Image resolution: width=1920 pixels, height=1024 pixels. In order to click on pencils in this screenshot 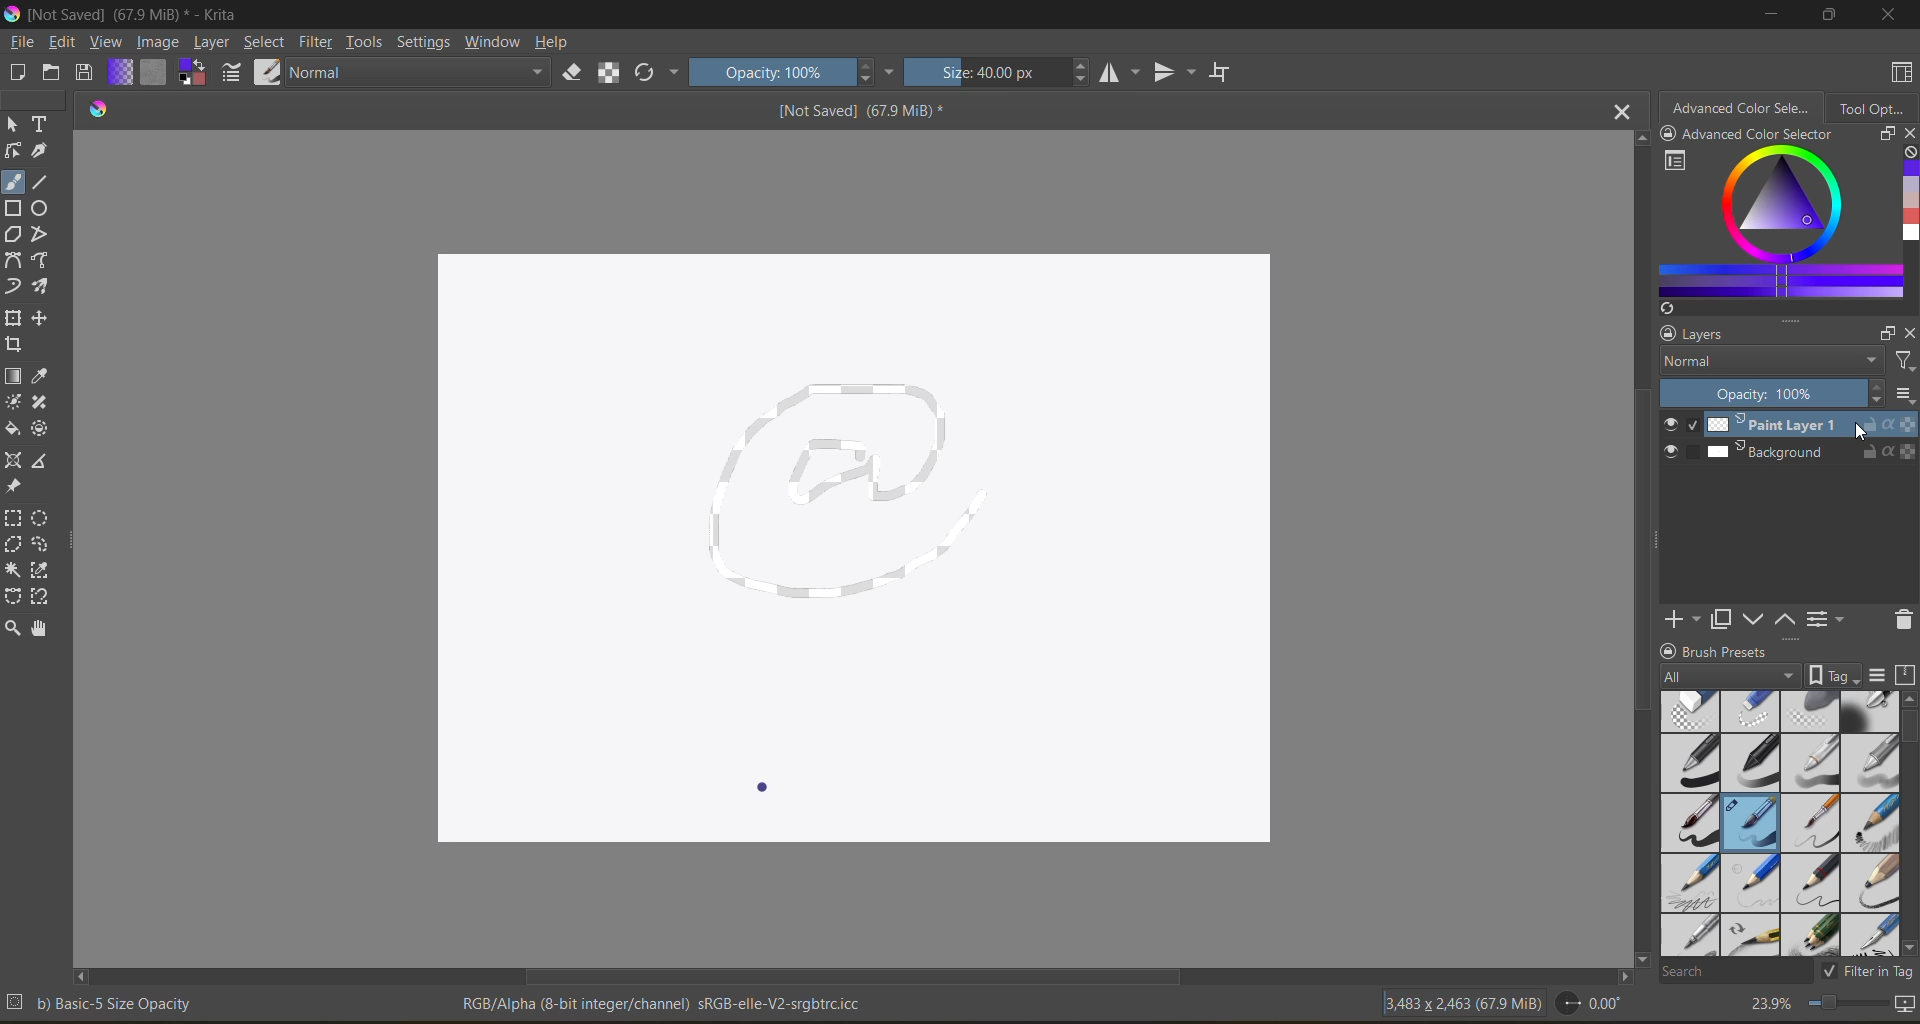, I will do `click(1812, 936)`.